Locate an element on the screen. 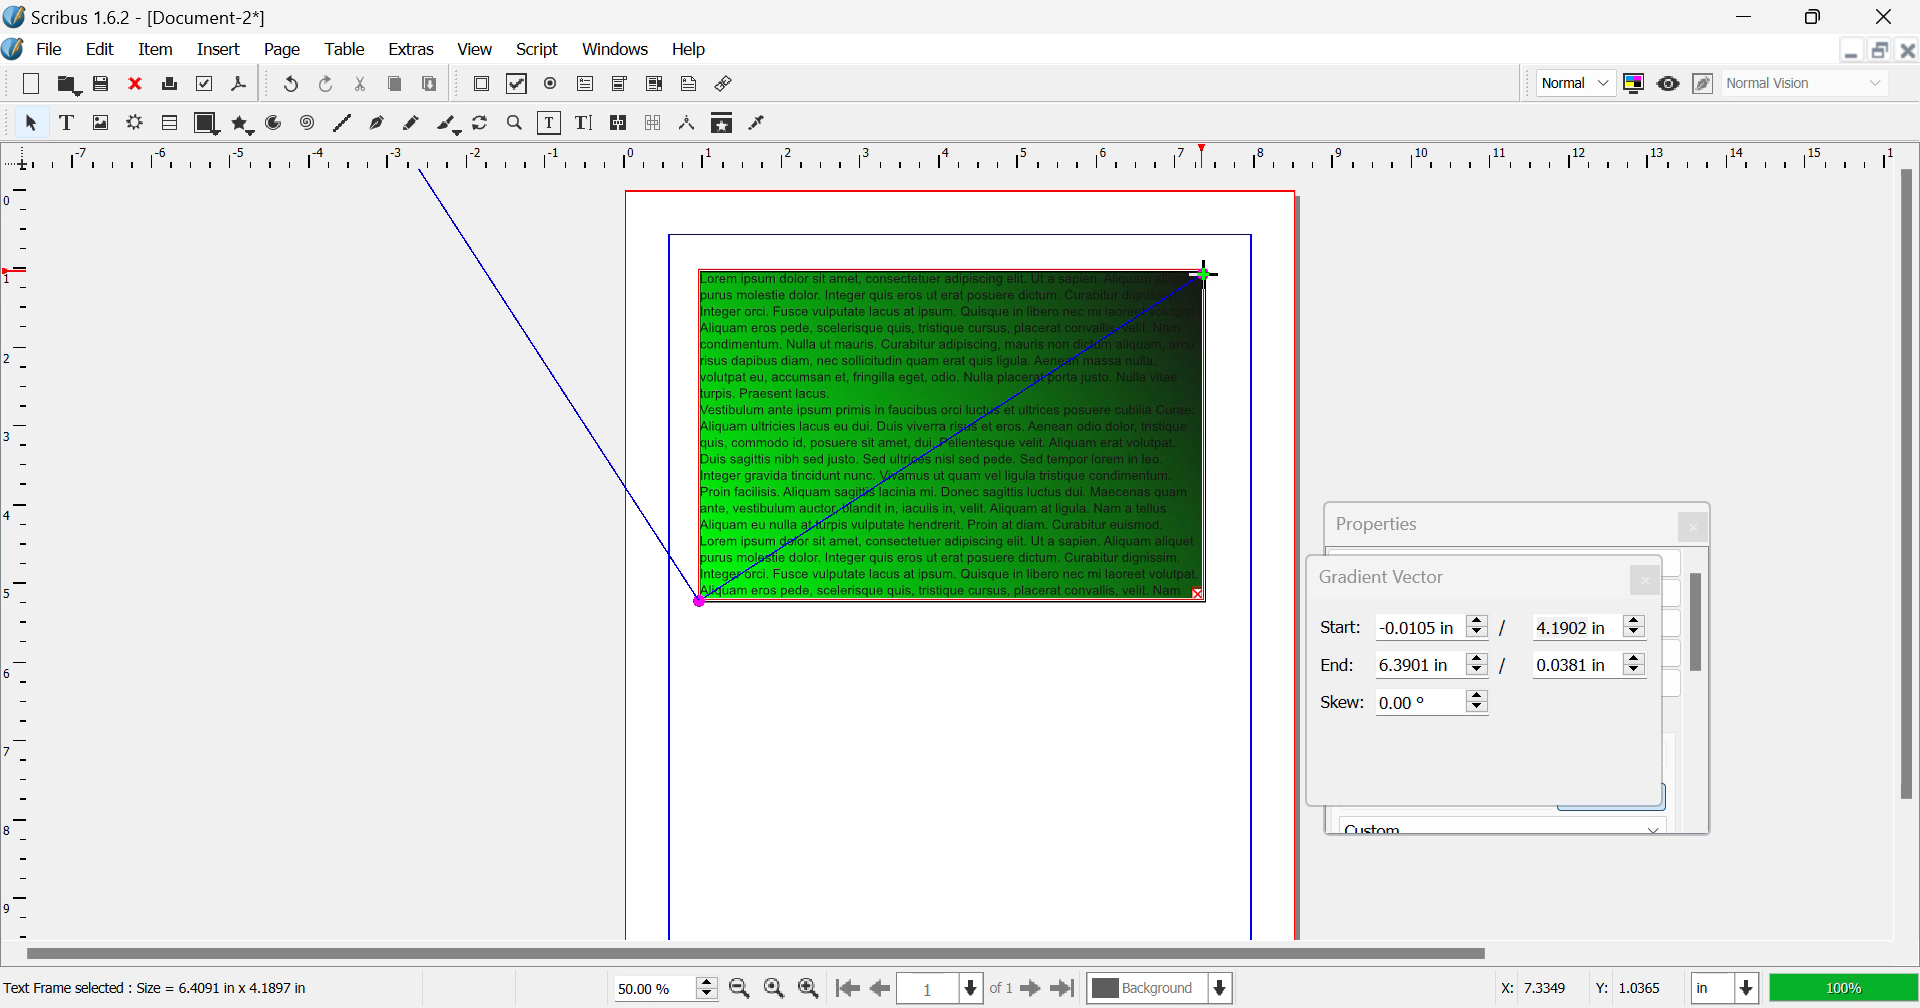  Next Page is located at coordinates (1030, 987).